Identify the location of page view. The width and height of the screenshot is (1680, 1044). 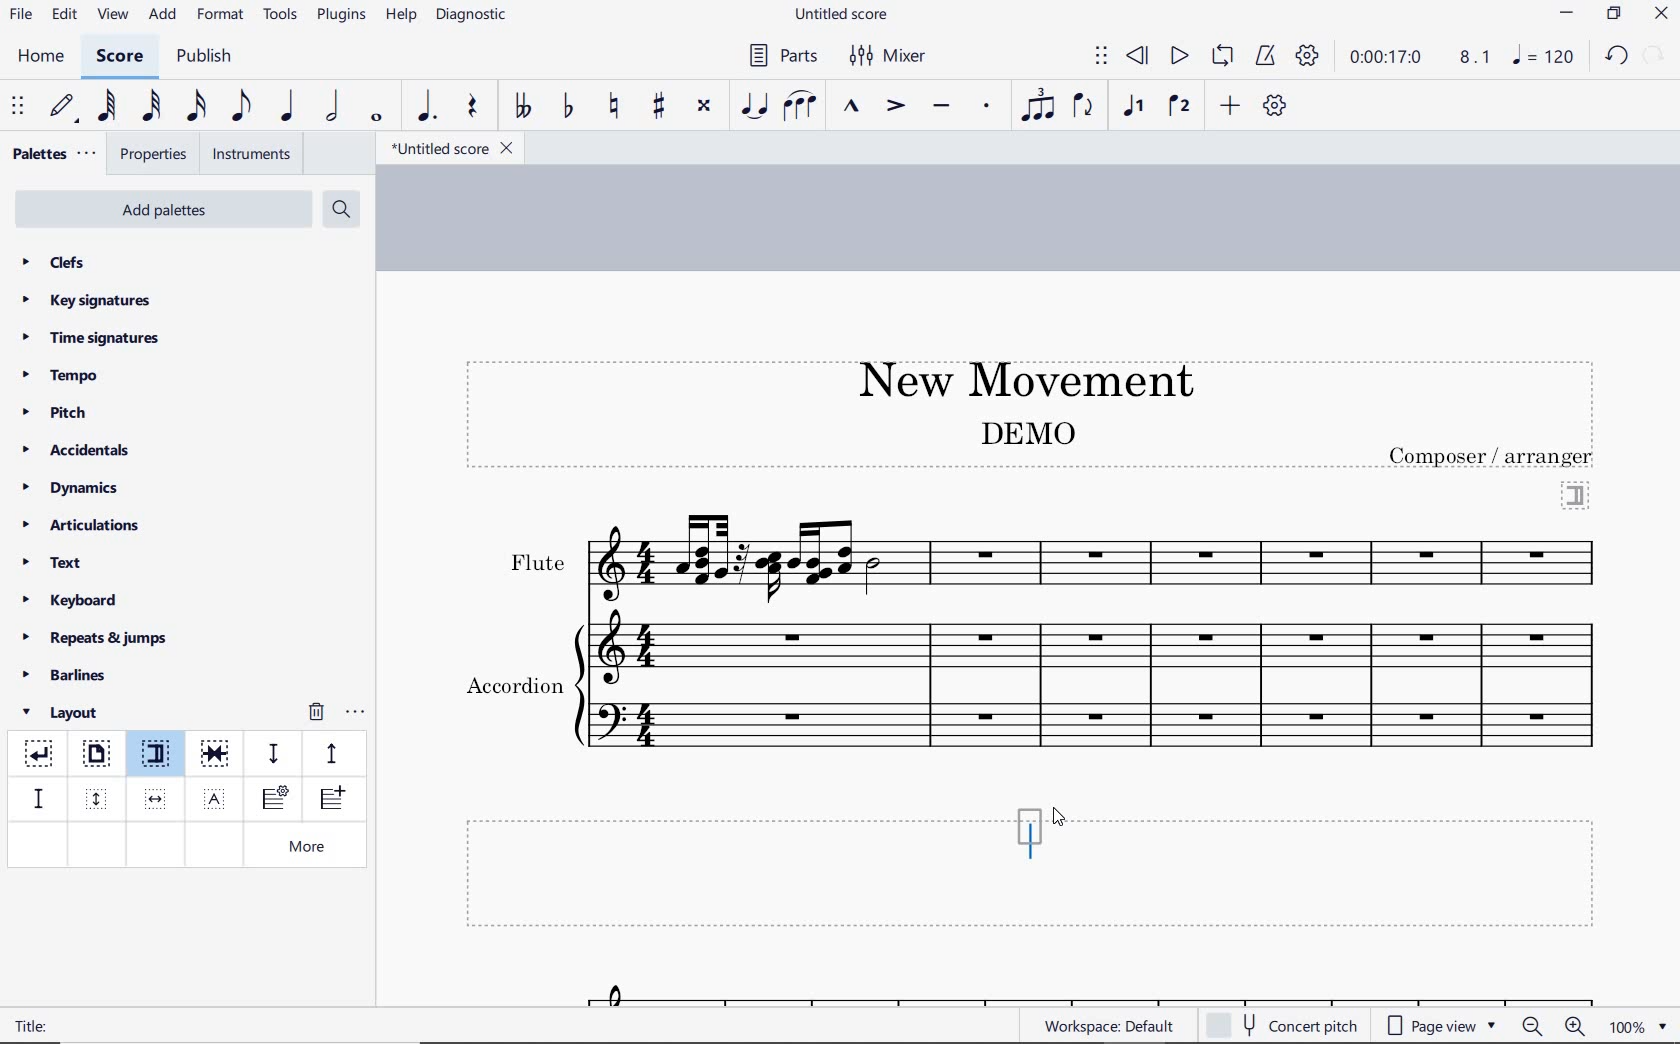
(1442, 1026).